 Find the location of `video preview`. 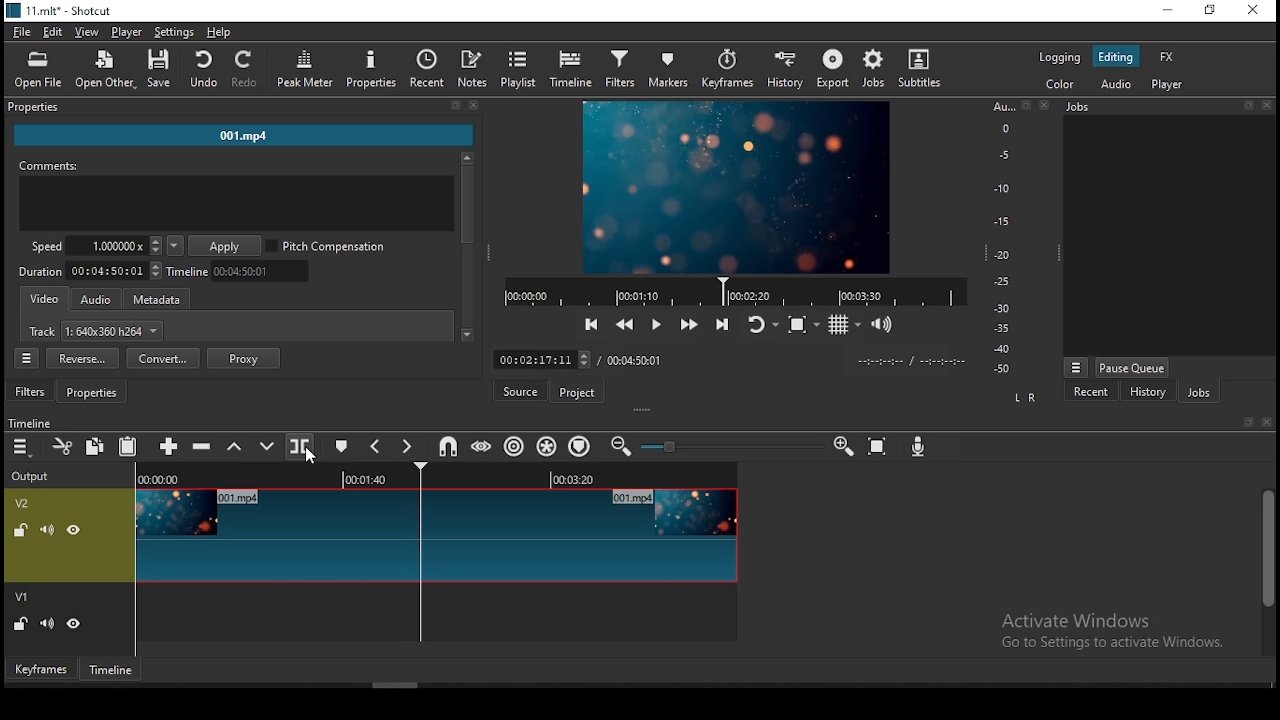

video preview is located at coordinates (734, 189).